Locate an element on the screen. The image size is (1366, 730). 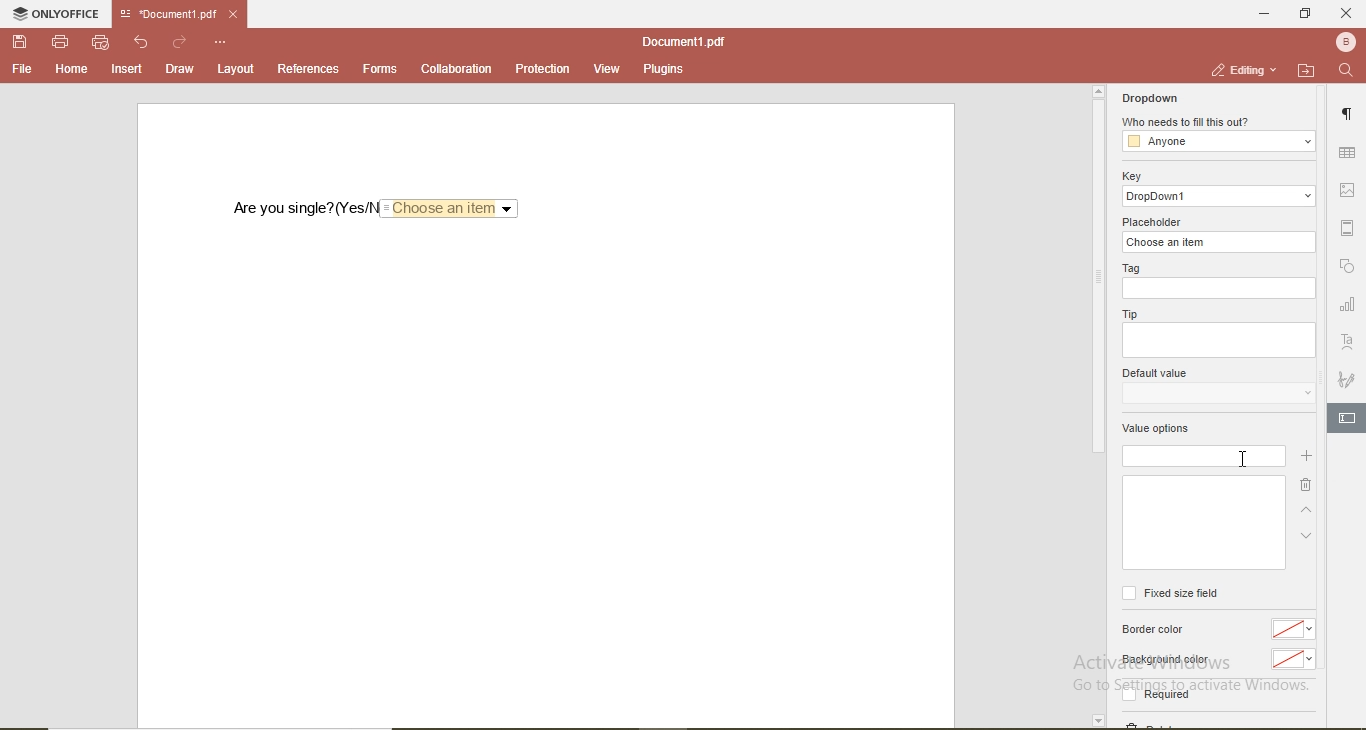
quick print is located at coordinates (101, 43).